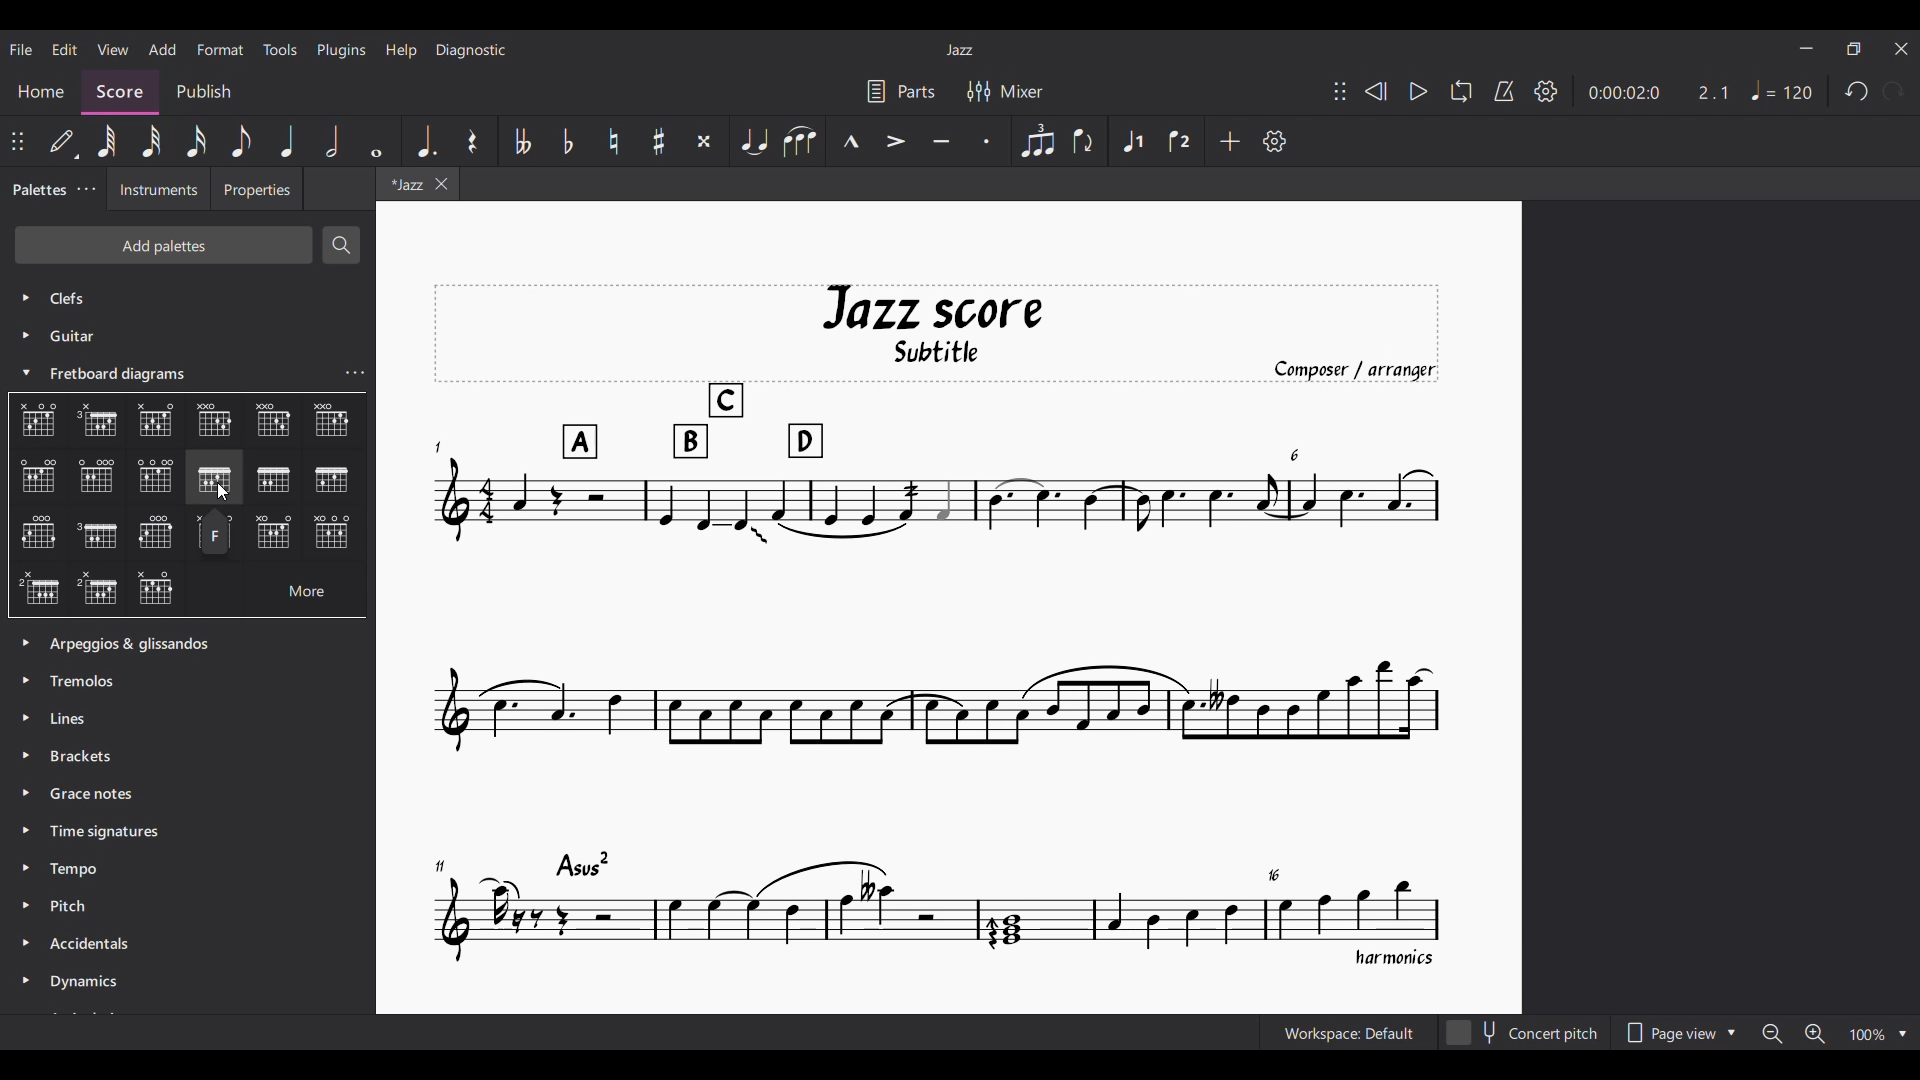 Image resolution: width=1920 pixels, height=1080 pixels. I want to click on File menu, so click(20, 49).